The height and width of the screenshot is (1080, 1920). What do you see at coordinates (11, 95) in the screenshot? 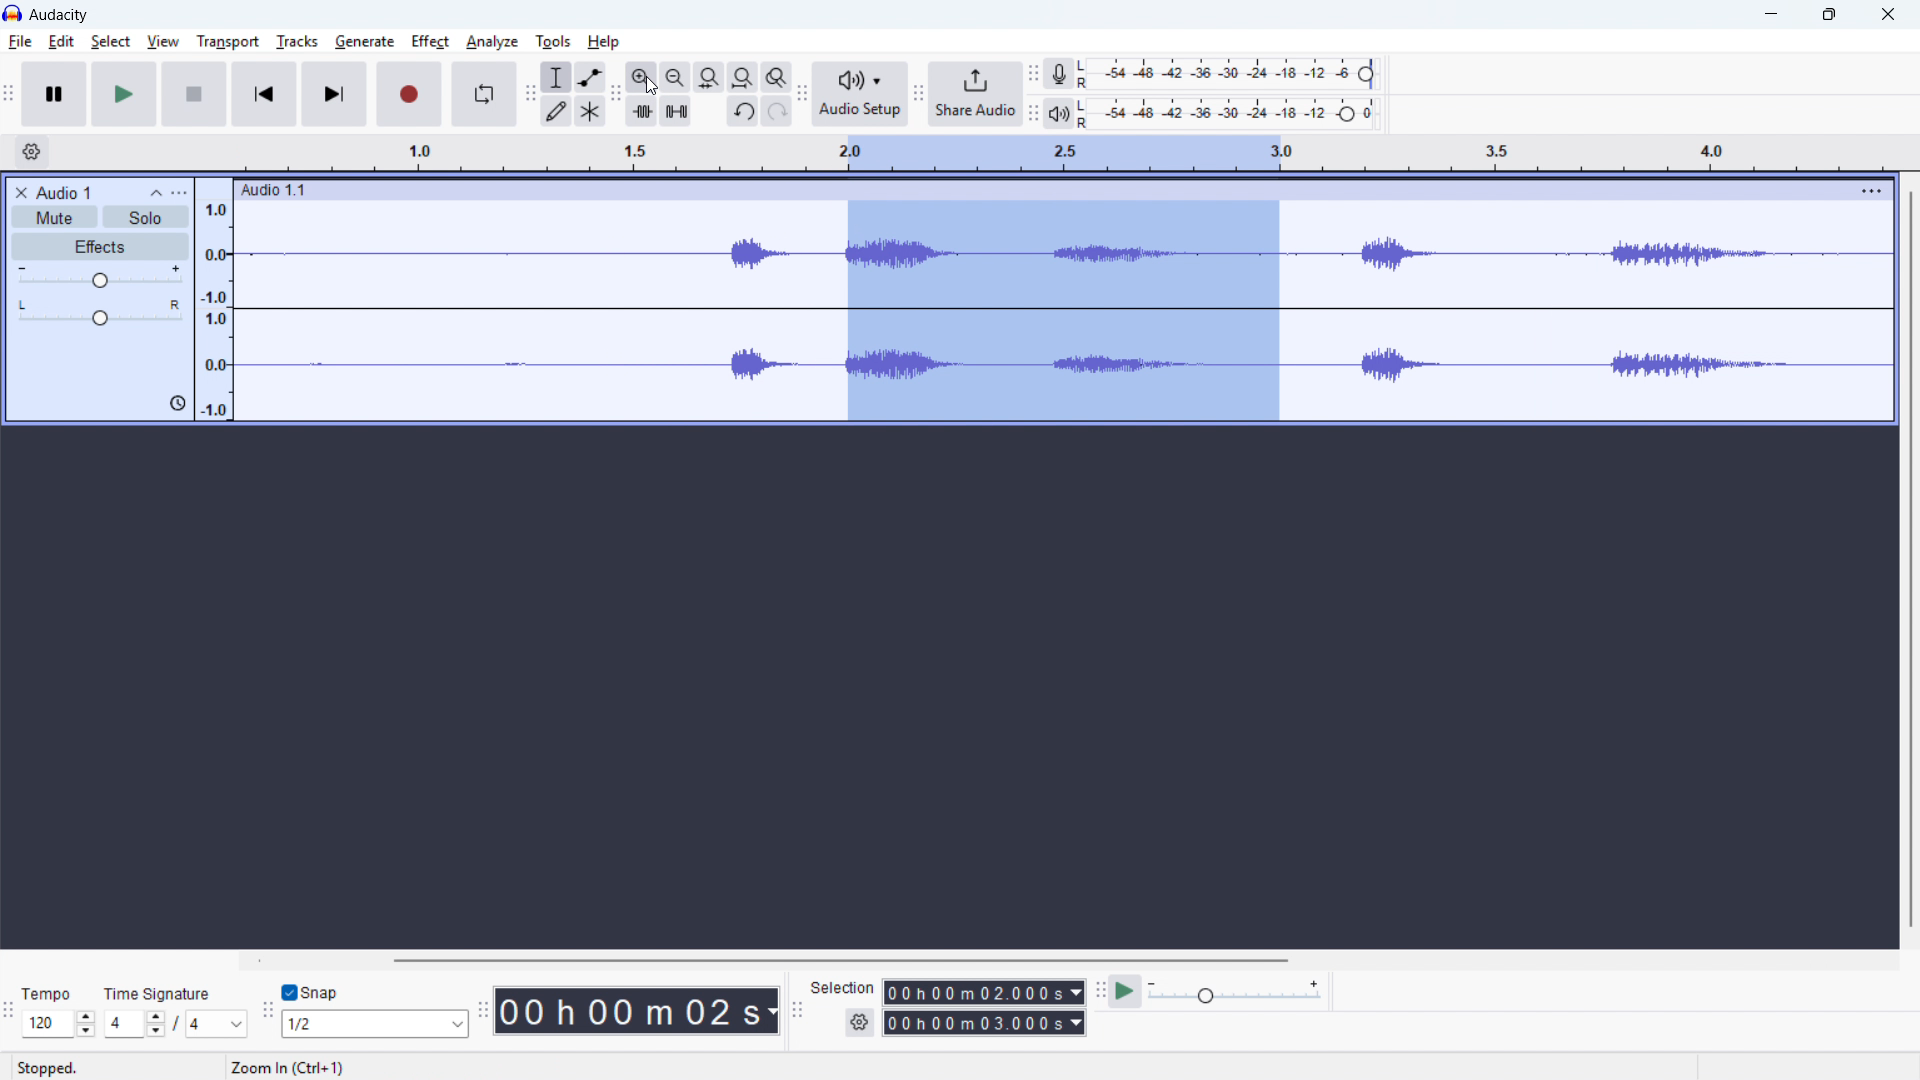
I see `Transport toolbar` at bounding box center [11, 95].